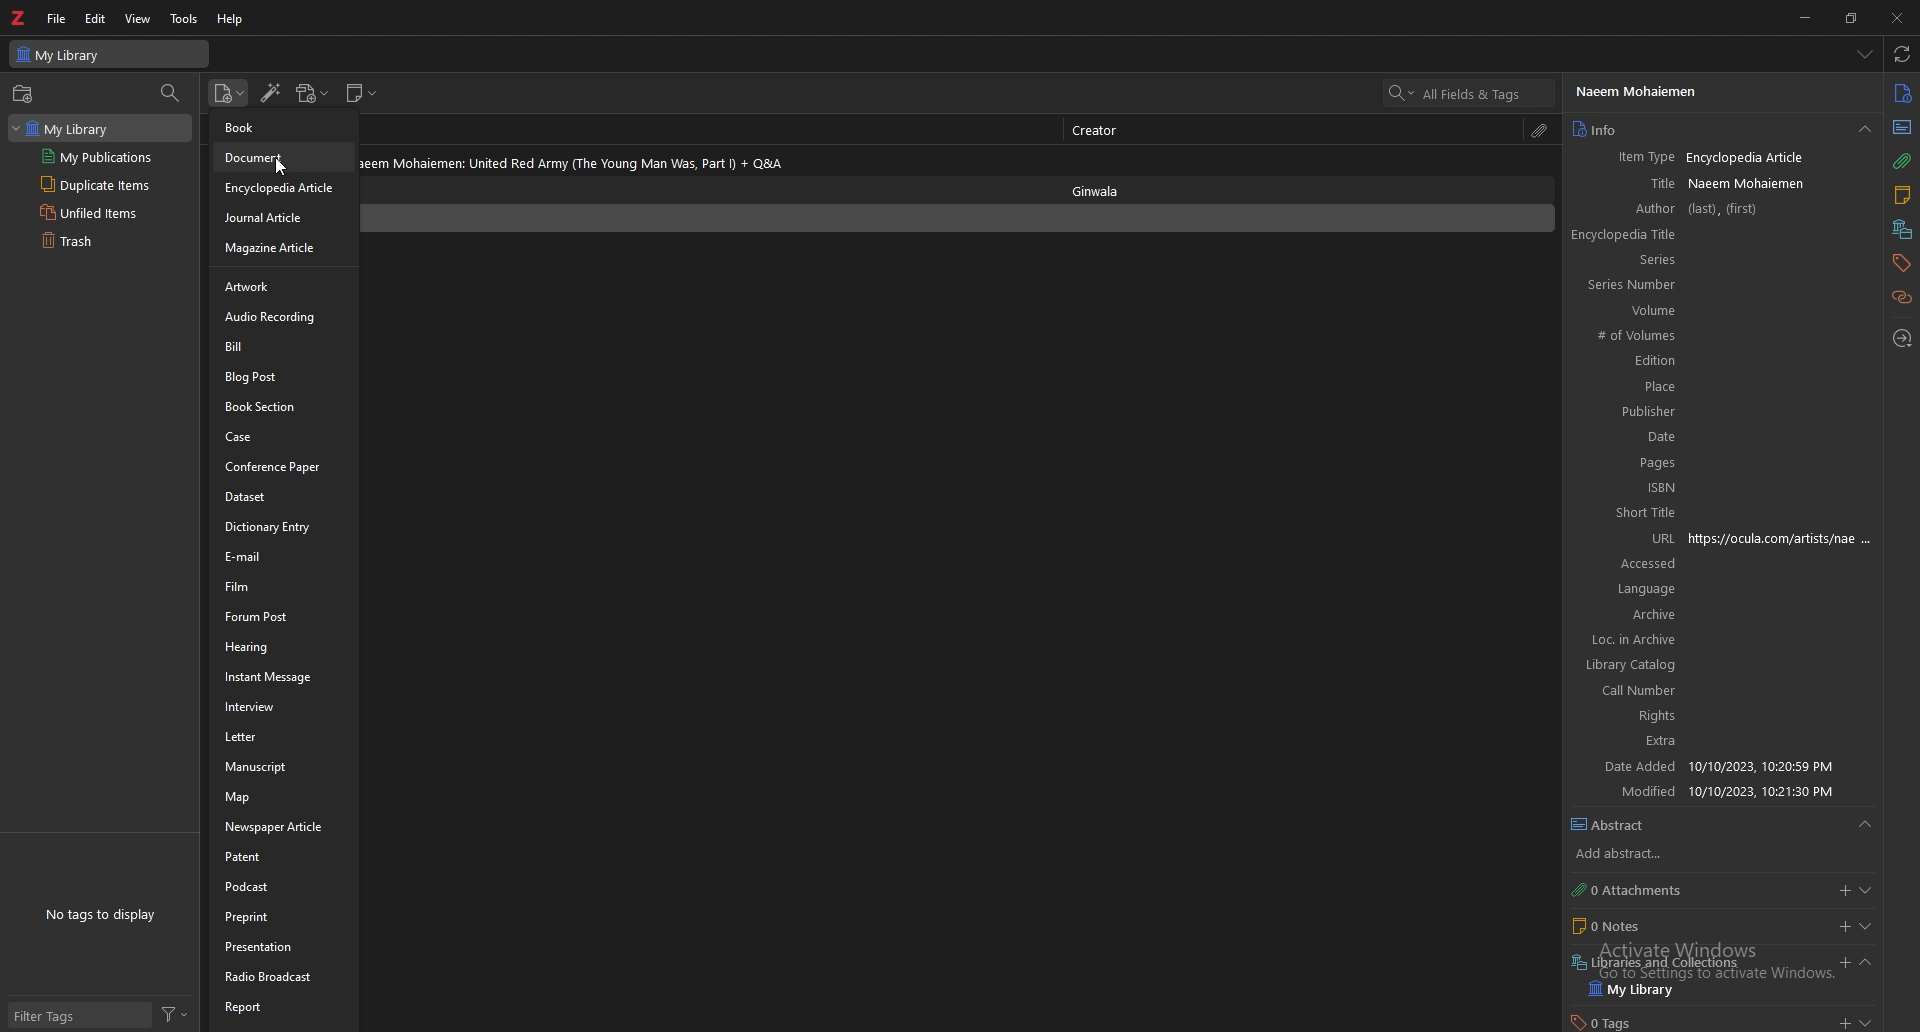 Image resolution: width=1920 pixels, height=1032 pixels. What do you see at coordinates (93, 186) in the screenshot?
I see `duplicate items` at bounding box center [93, 186].